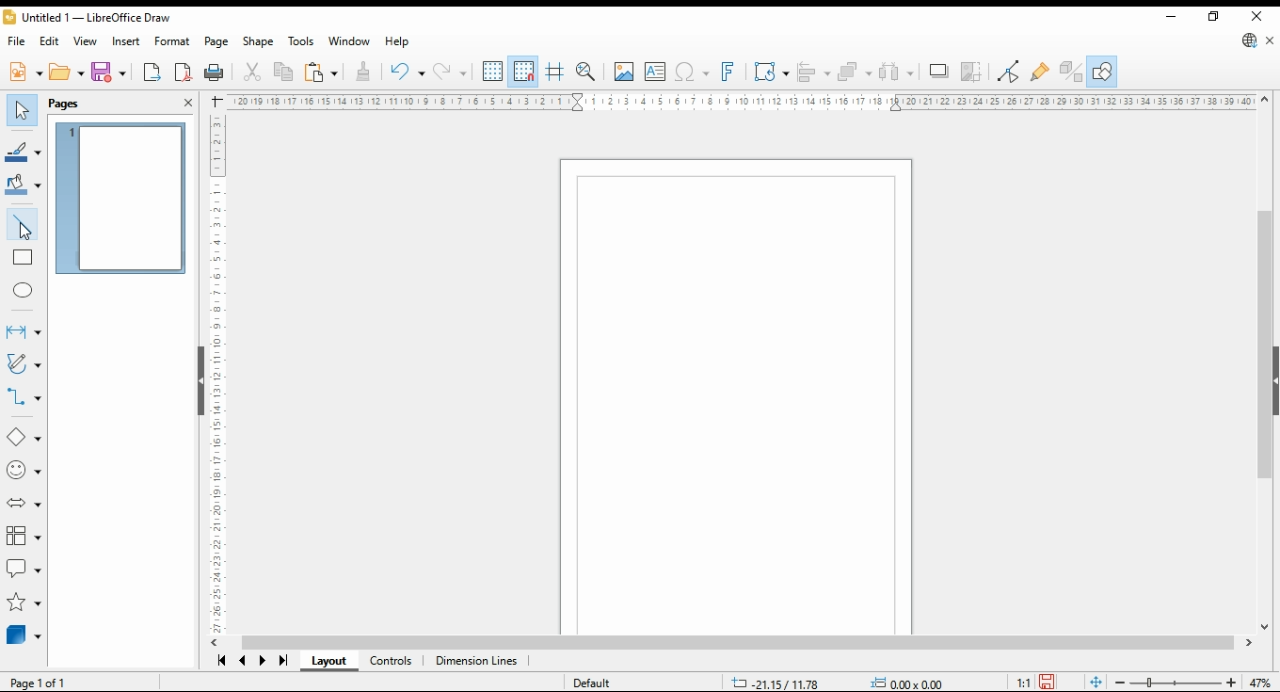 Image resolution: width=1280 pixels, height=692 pixels. Describe the element at coordinates (319, 72) in the screenshot. I see `paste` at that location.